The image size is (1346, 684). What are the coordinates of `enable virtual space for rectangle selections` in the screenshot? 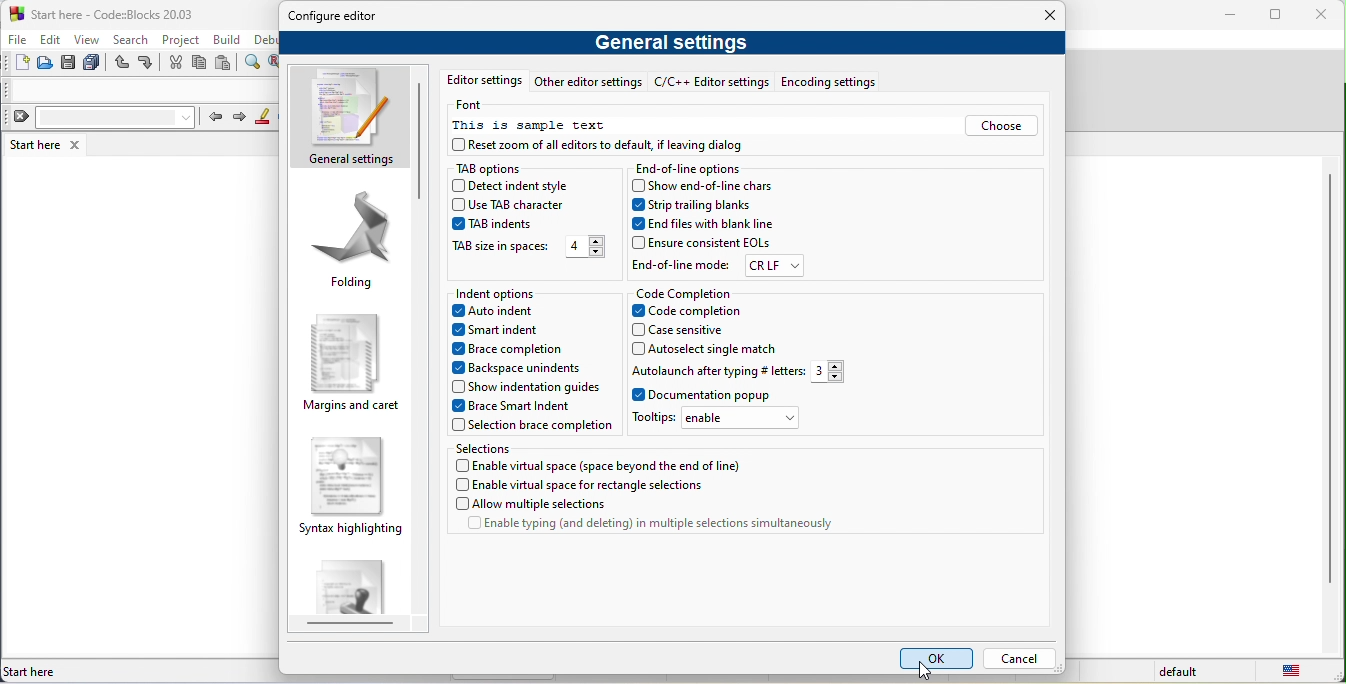 It's located at (586, 484).